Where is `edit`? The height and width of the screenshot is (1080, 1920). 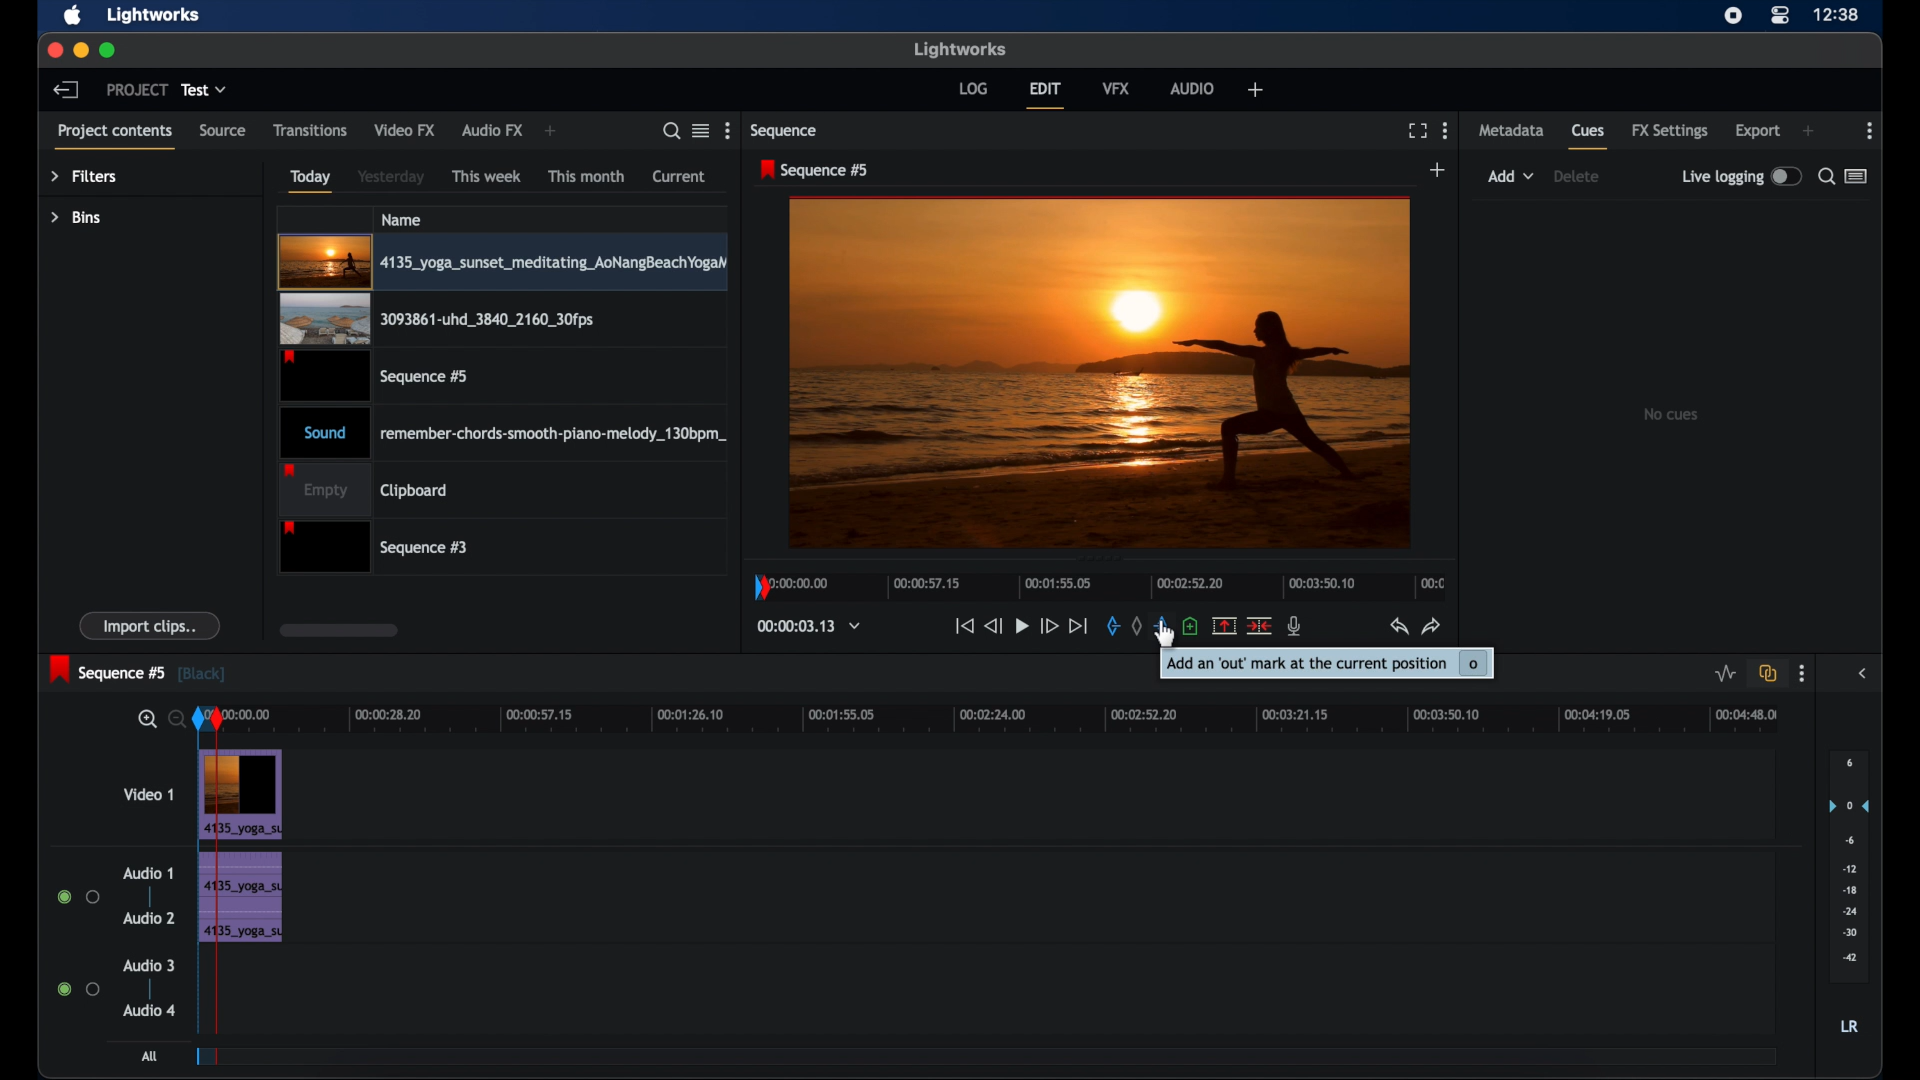 edit is located at coordinates (1045, 94).